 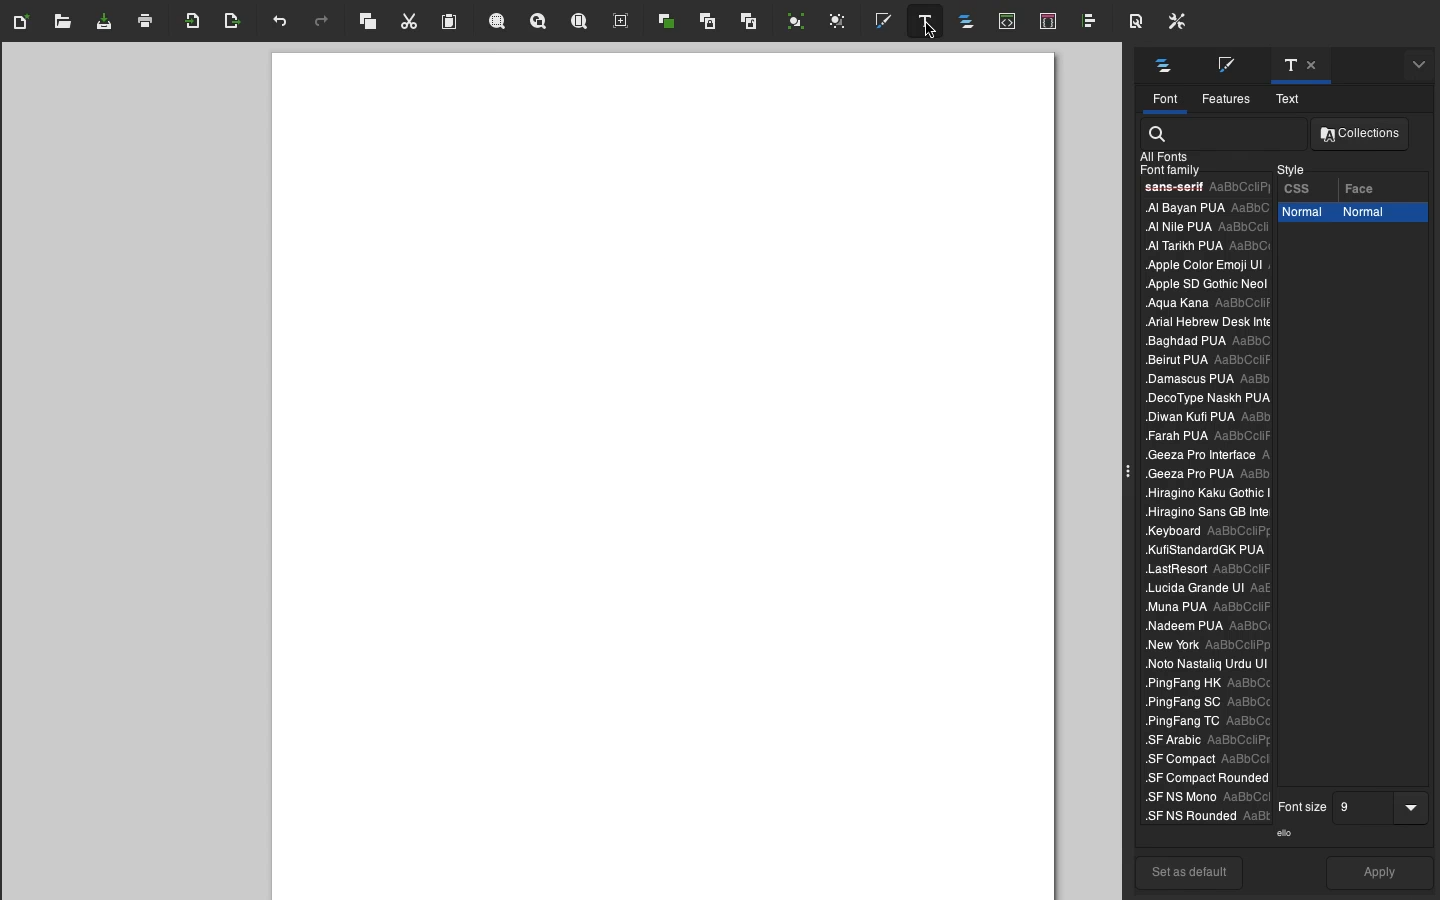 I want to click on Paste, so click(x=452, y=22).